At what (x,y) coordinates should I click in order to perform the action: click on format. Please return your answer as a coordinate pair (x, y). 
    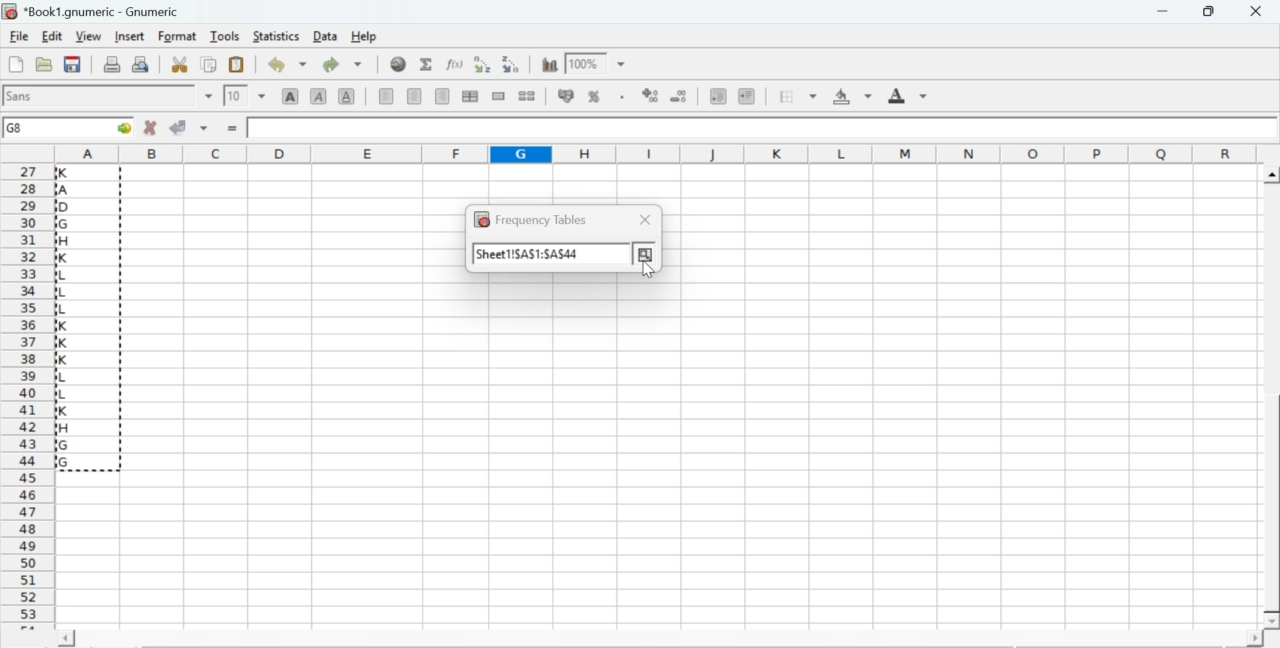
    Looking at the image, I should click on (178, 36).